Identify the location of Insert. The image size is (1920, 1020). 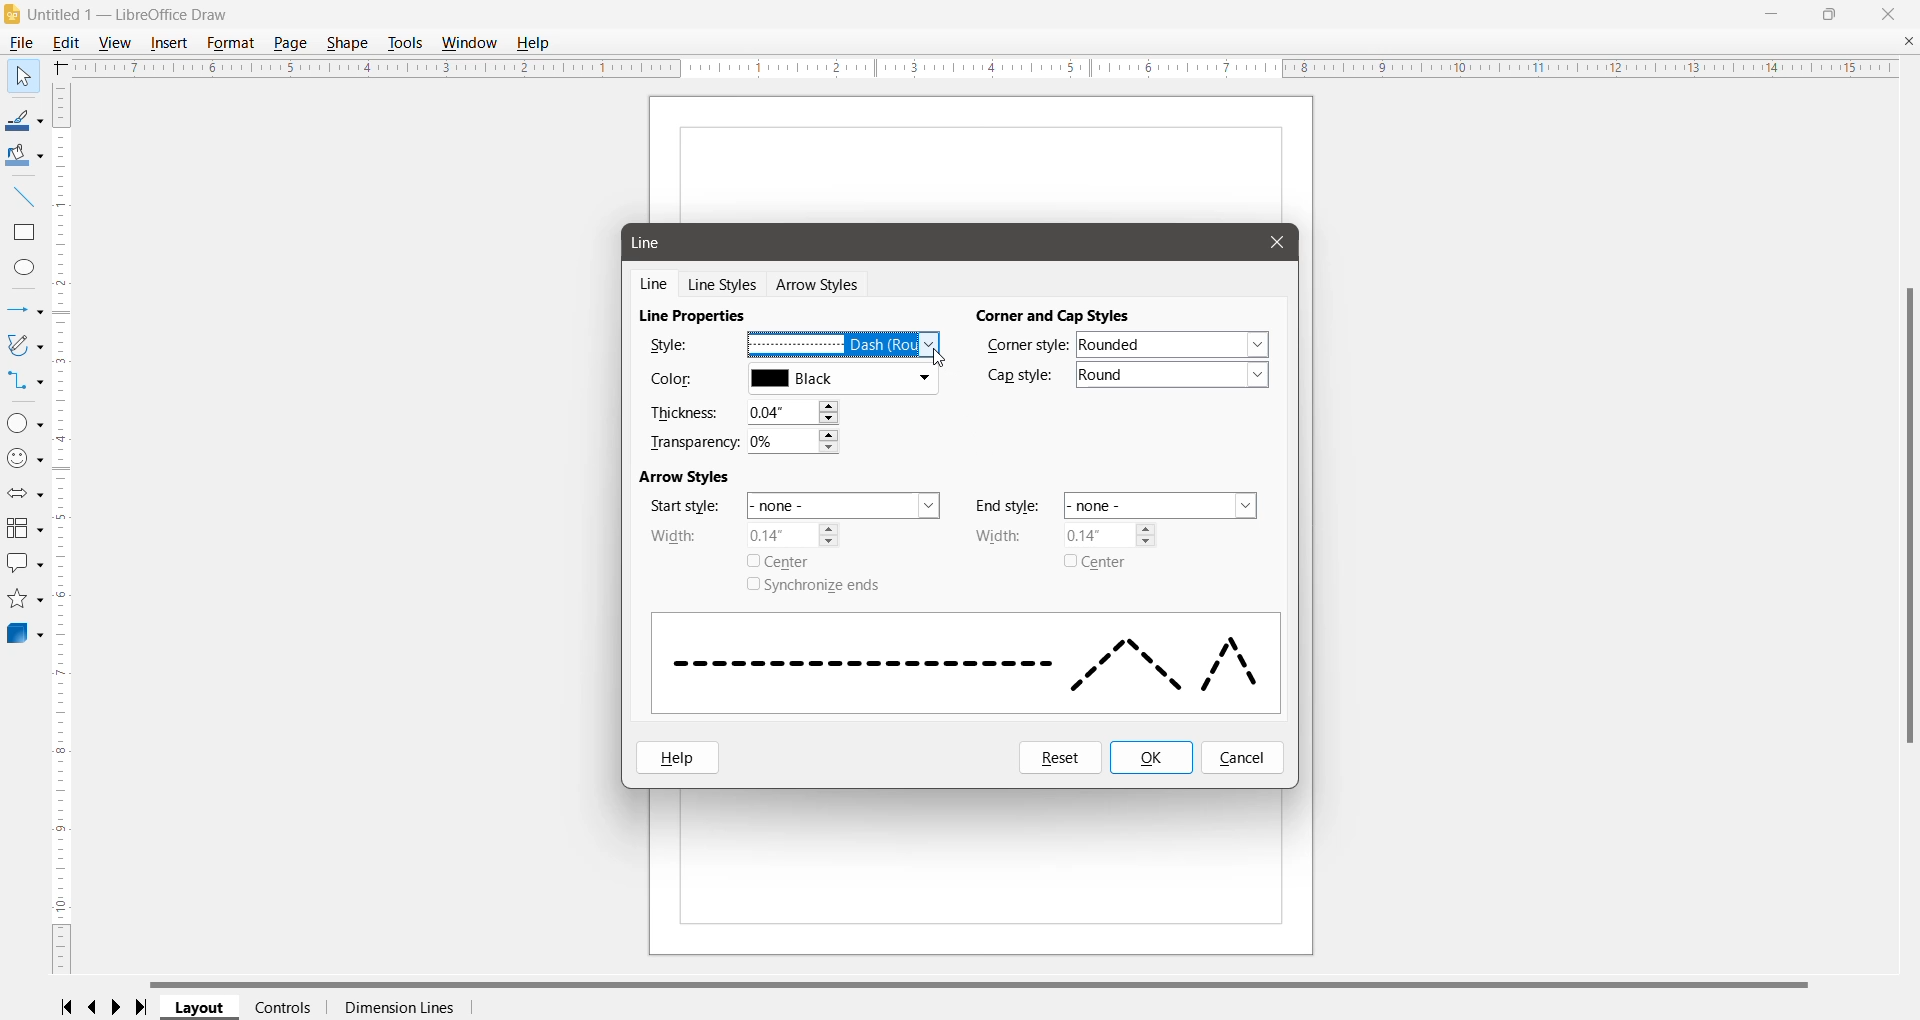
(171, 42).